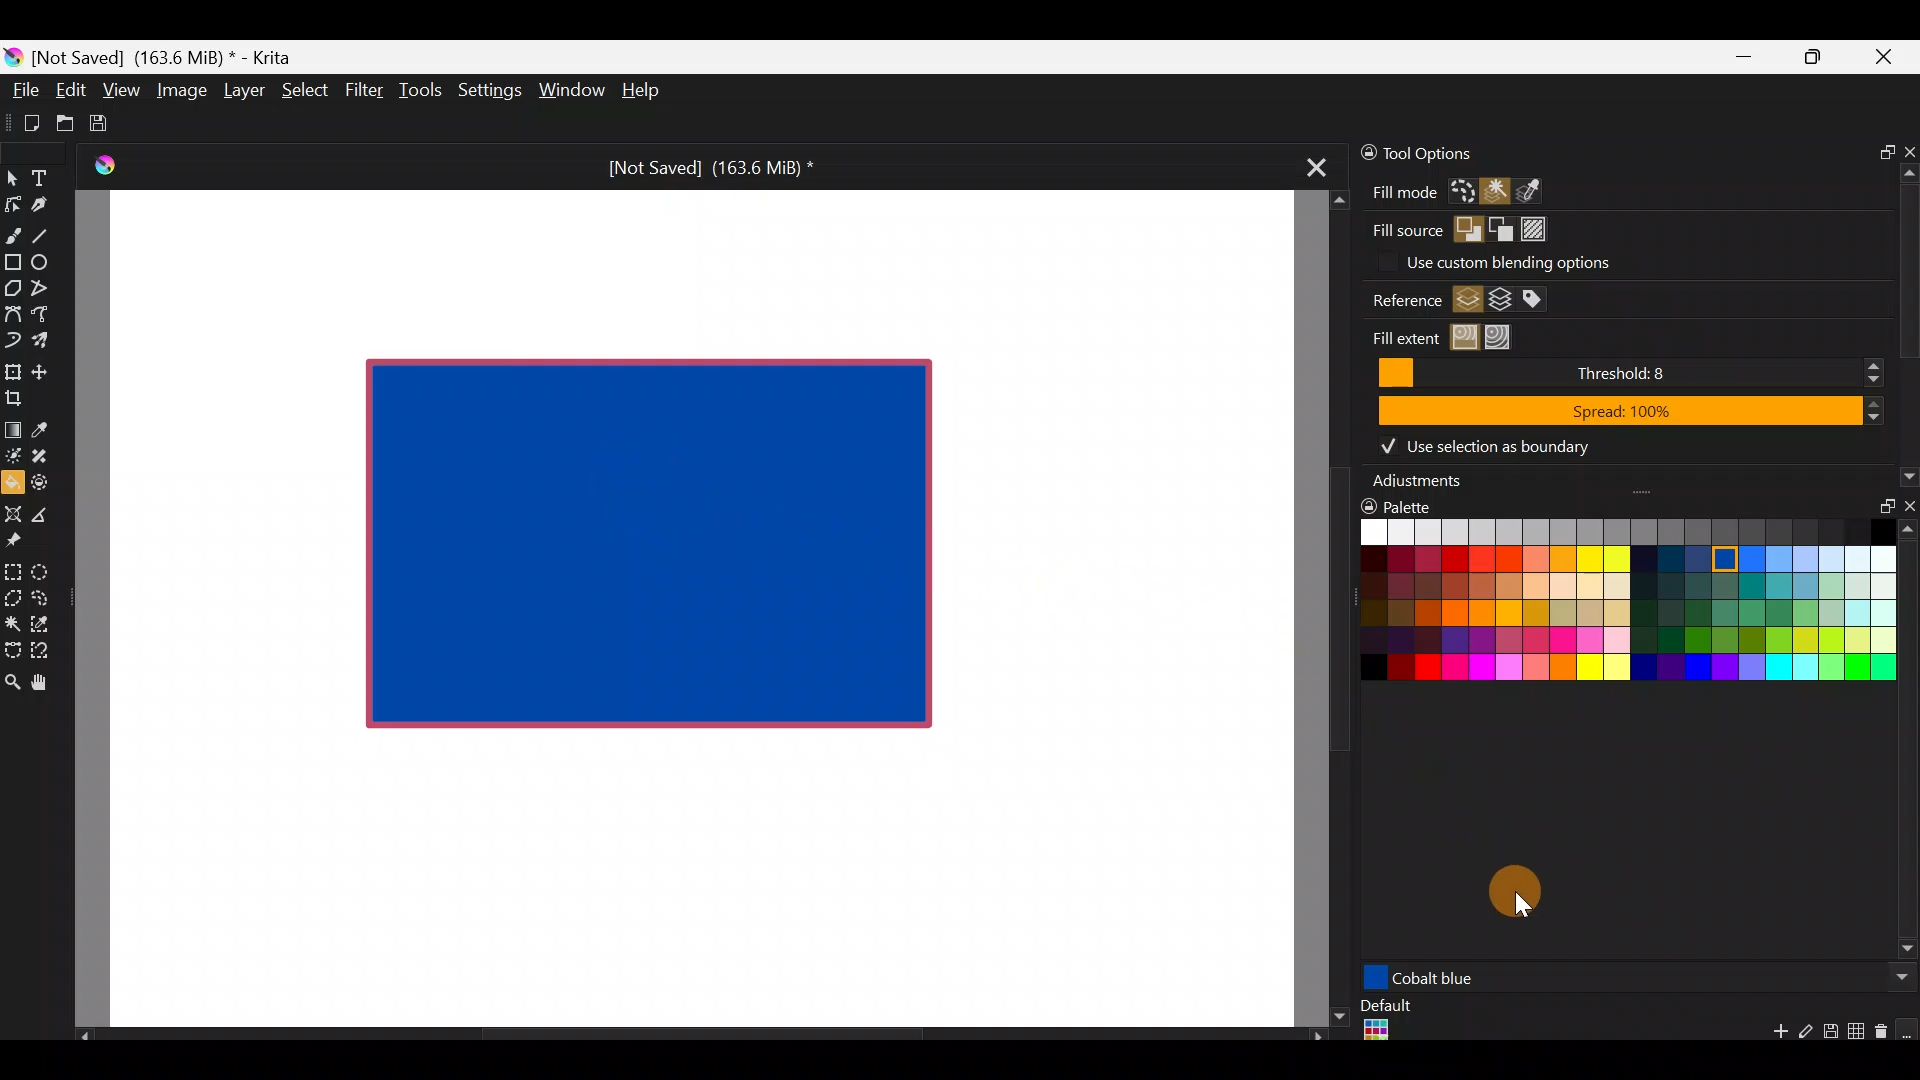 This screenshot has height=1080, width=1920. I want to click on Measure the distance between two points, so click(52, 515).